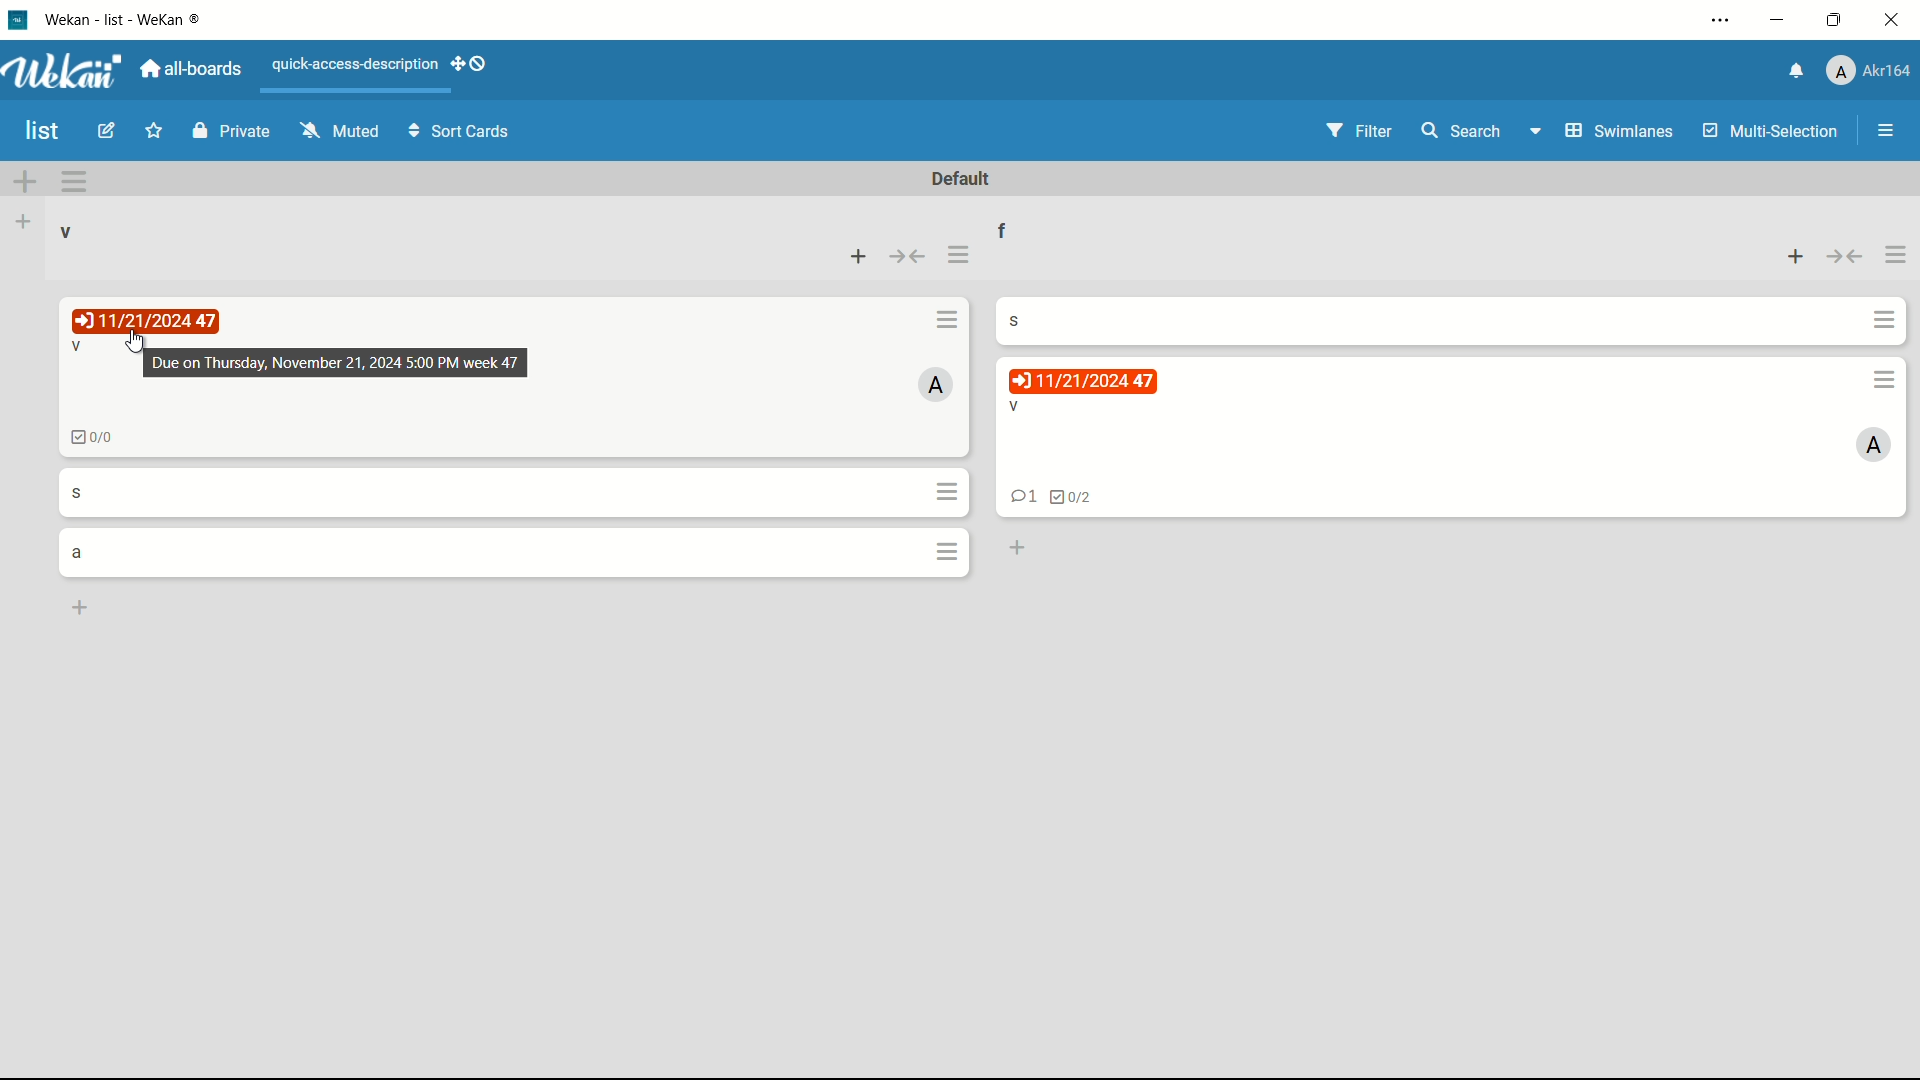 This screenshot has width=1920, height=1080. I want to click on wekan icon, so click(25, 19).